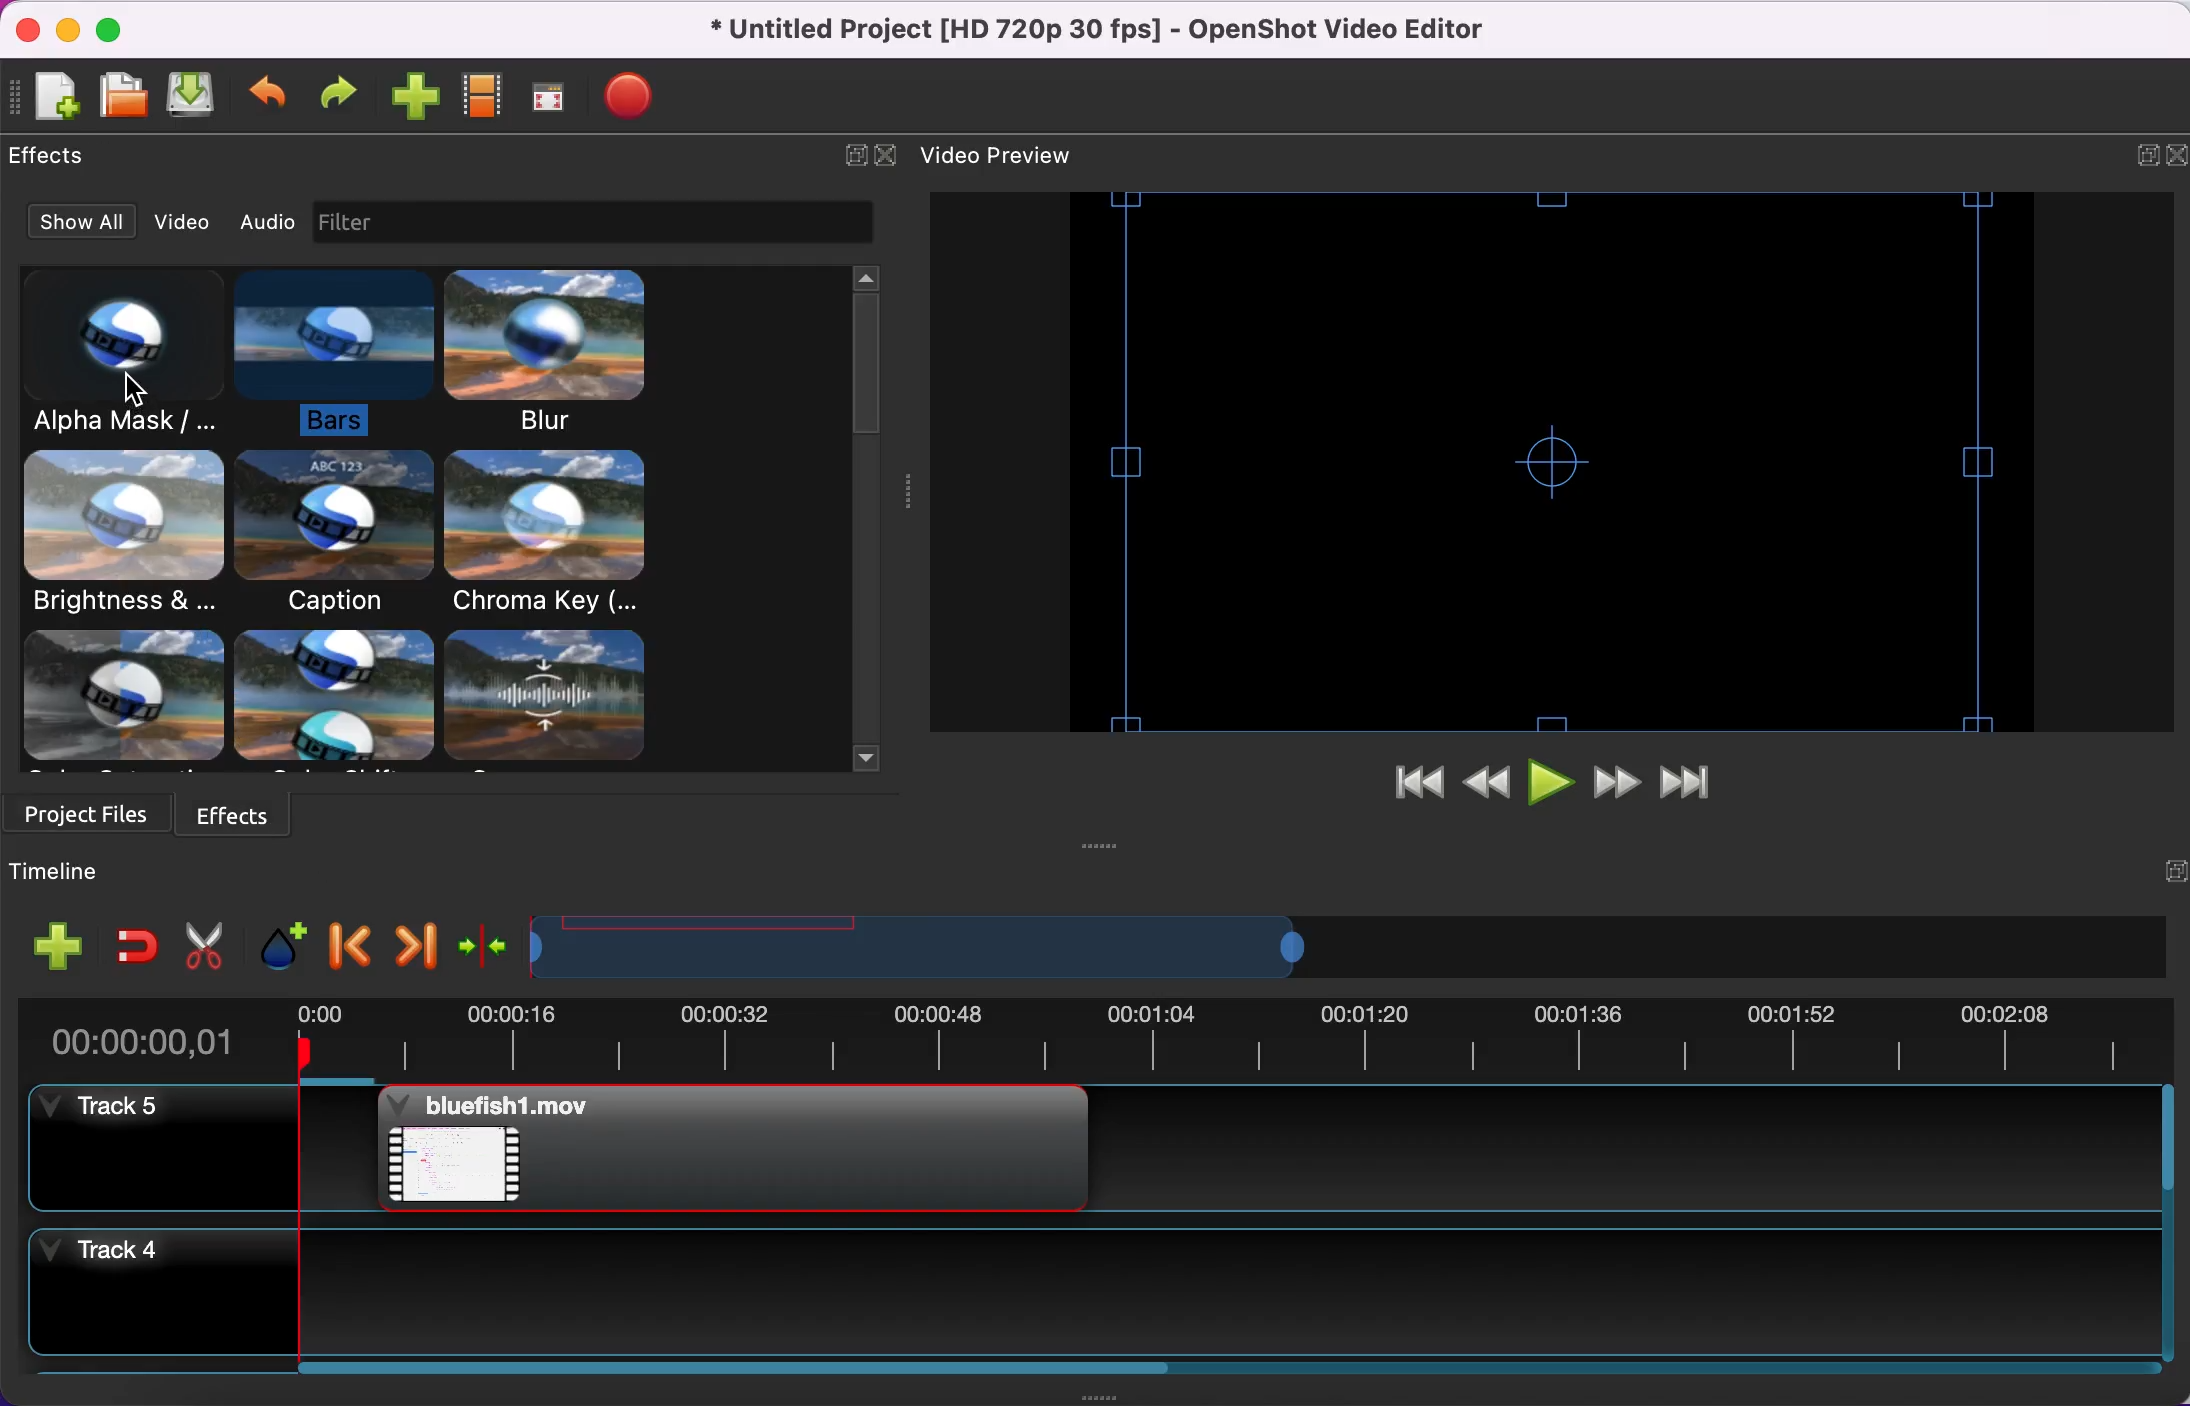 This screenshot has width=2190, height=1406. I want to click on video, so click(183, 221).